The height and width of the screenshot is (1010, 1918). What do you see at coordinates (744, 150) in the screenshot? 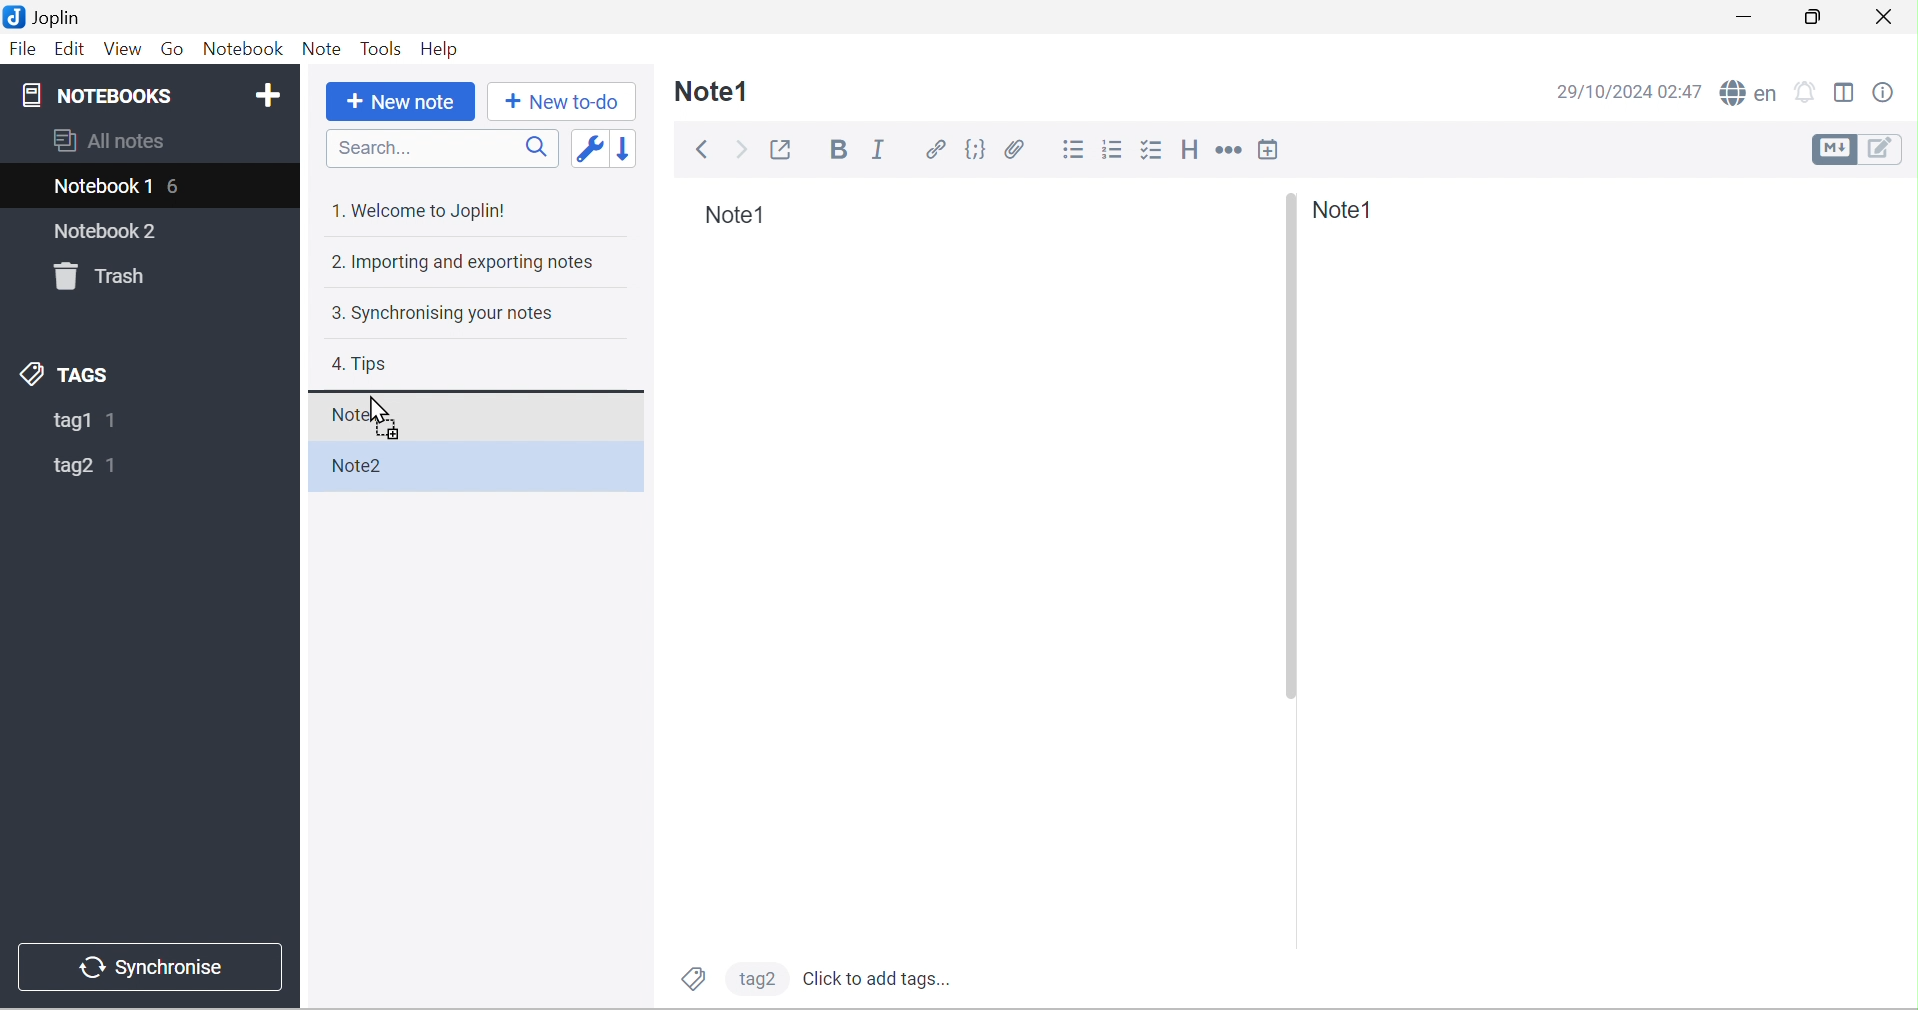
I see `Forward` at bounding box center [744, 150].